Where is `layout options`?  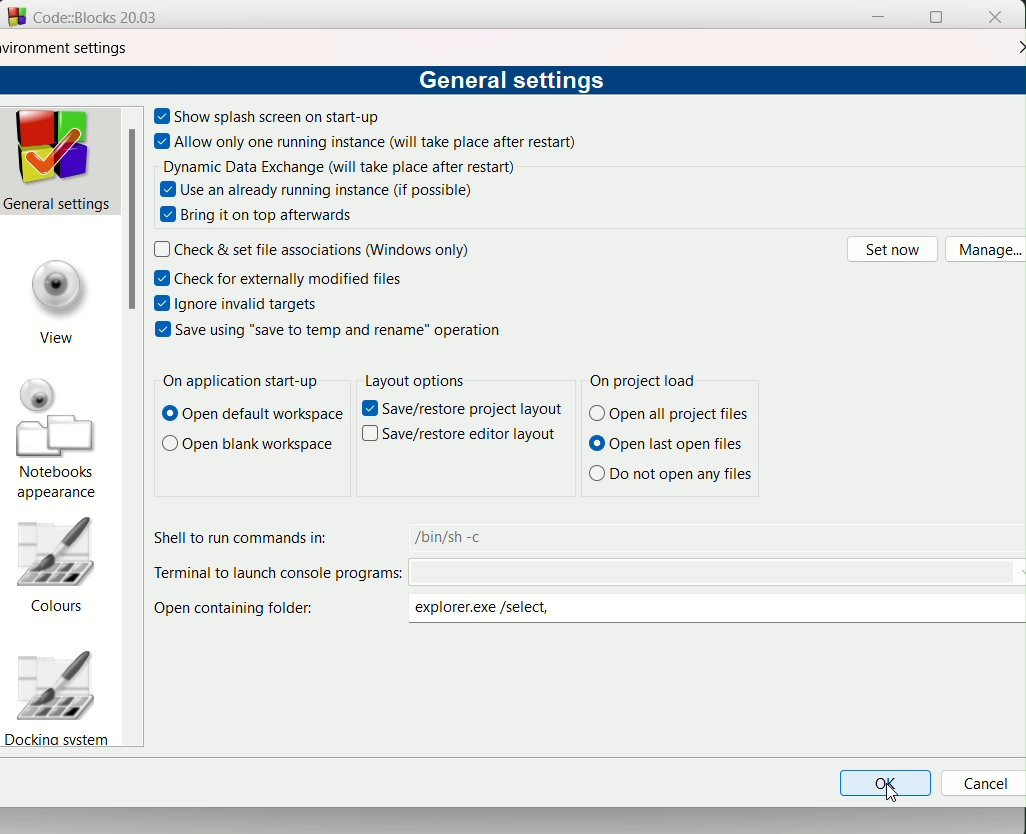 layout options is located at coordinates (413, 382).